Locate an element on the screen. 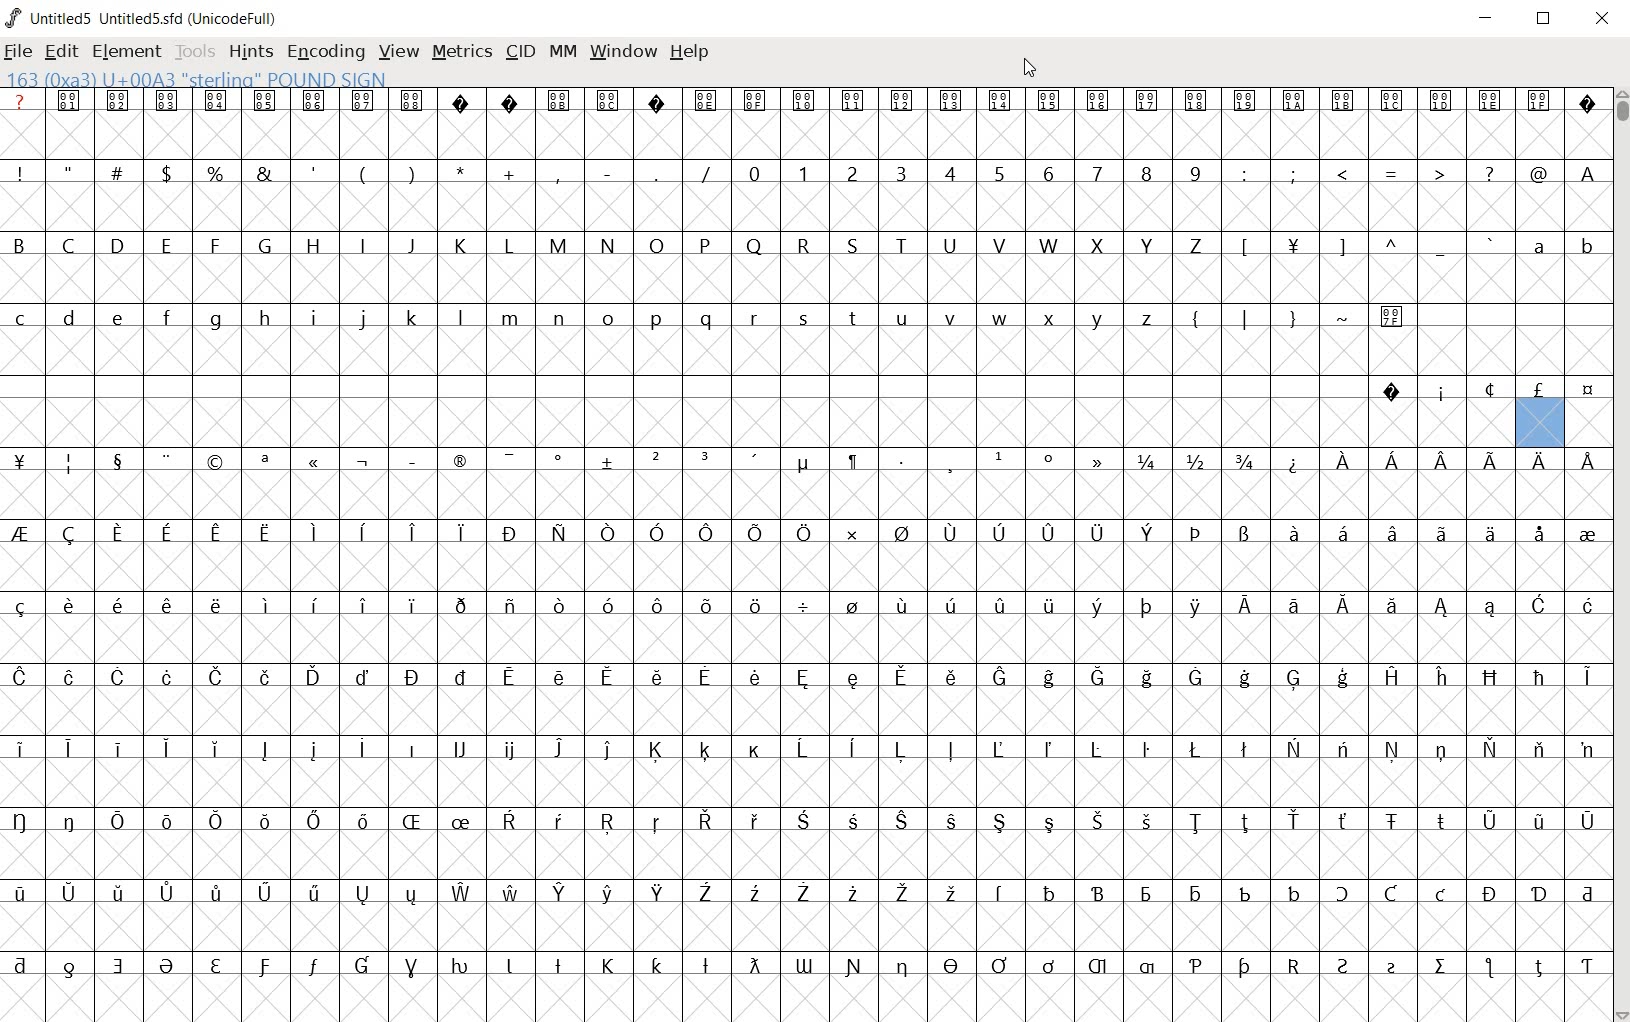  Symbol is located at coordinates (657, 823).